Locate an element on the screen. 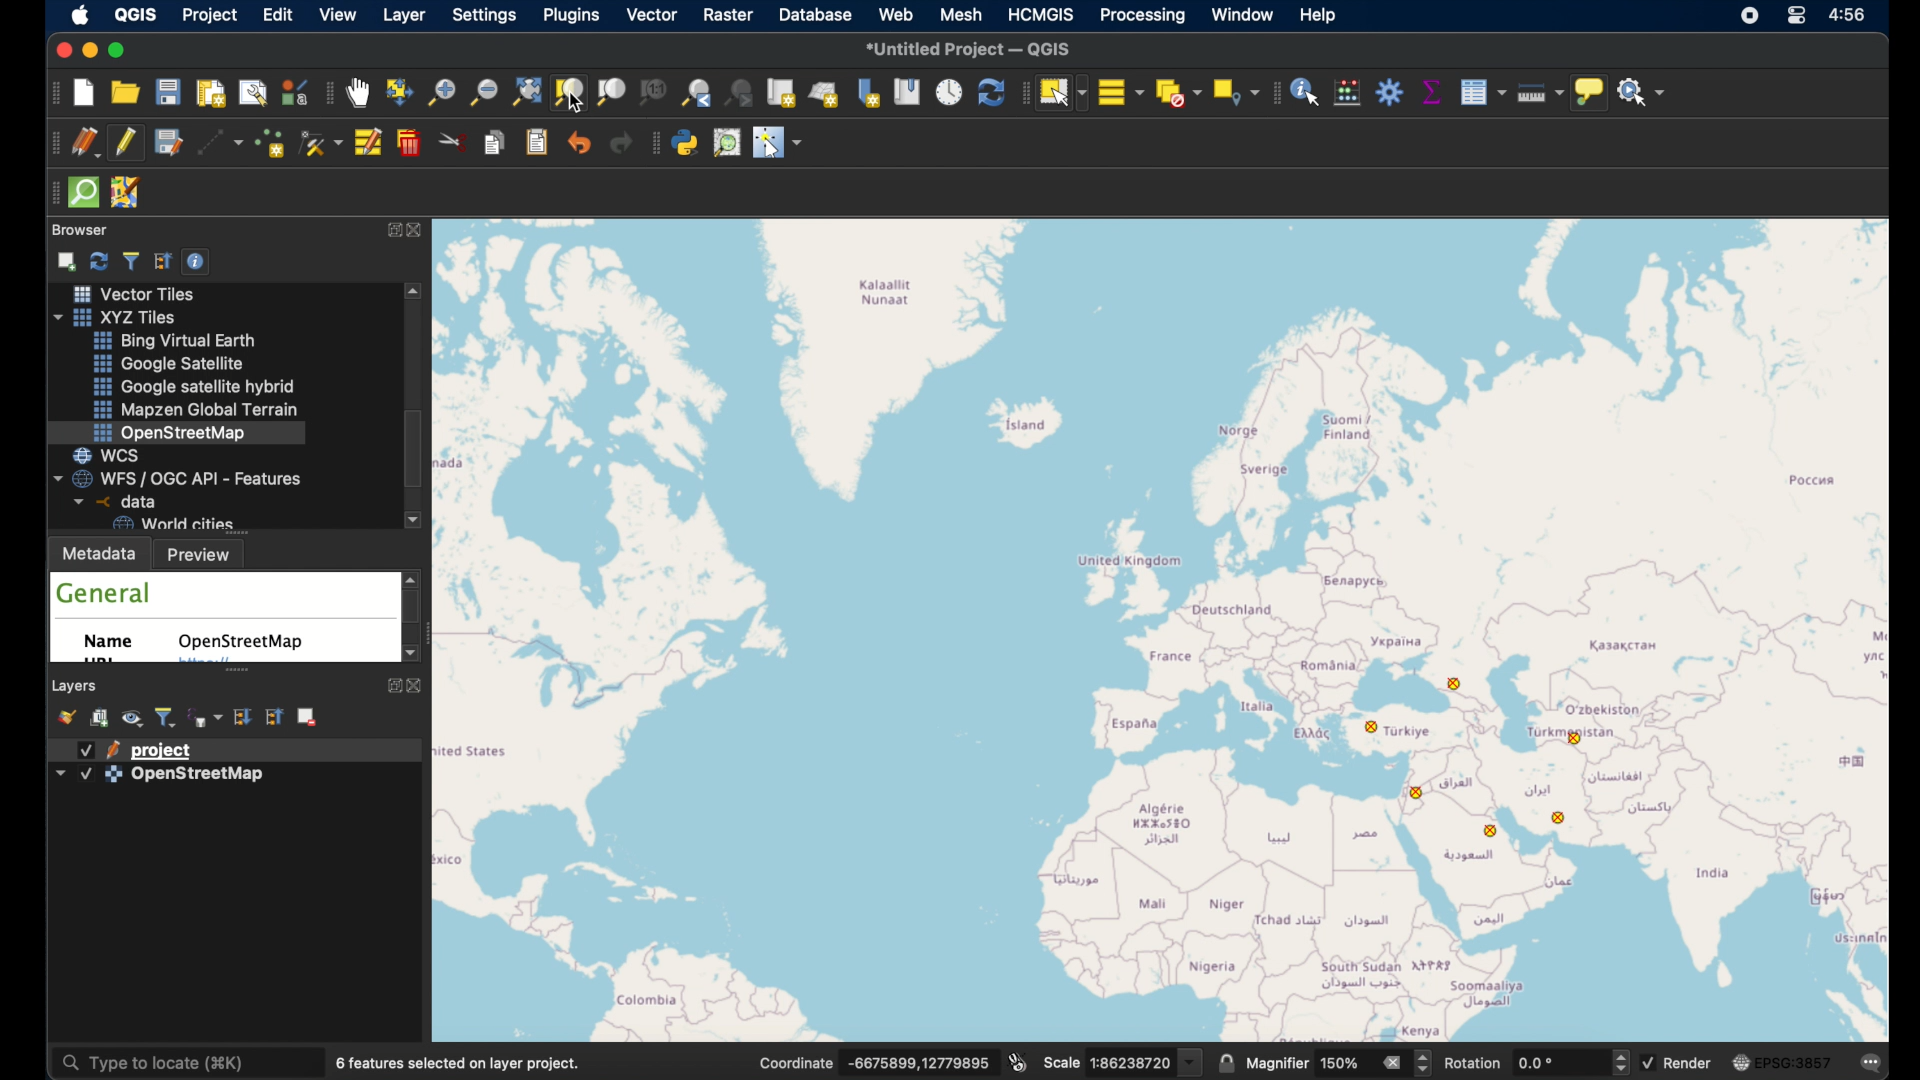 Image resolution: width=1920 pixels, height=1080 pixels. style manager is located at coordinates (295, 91).